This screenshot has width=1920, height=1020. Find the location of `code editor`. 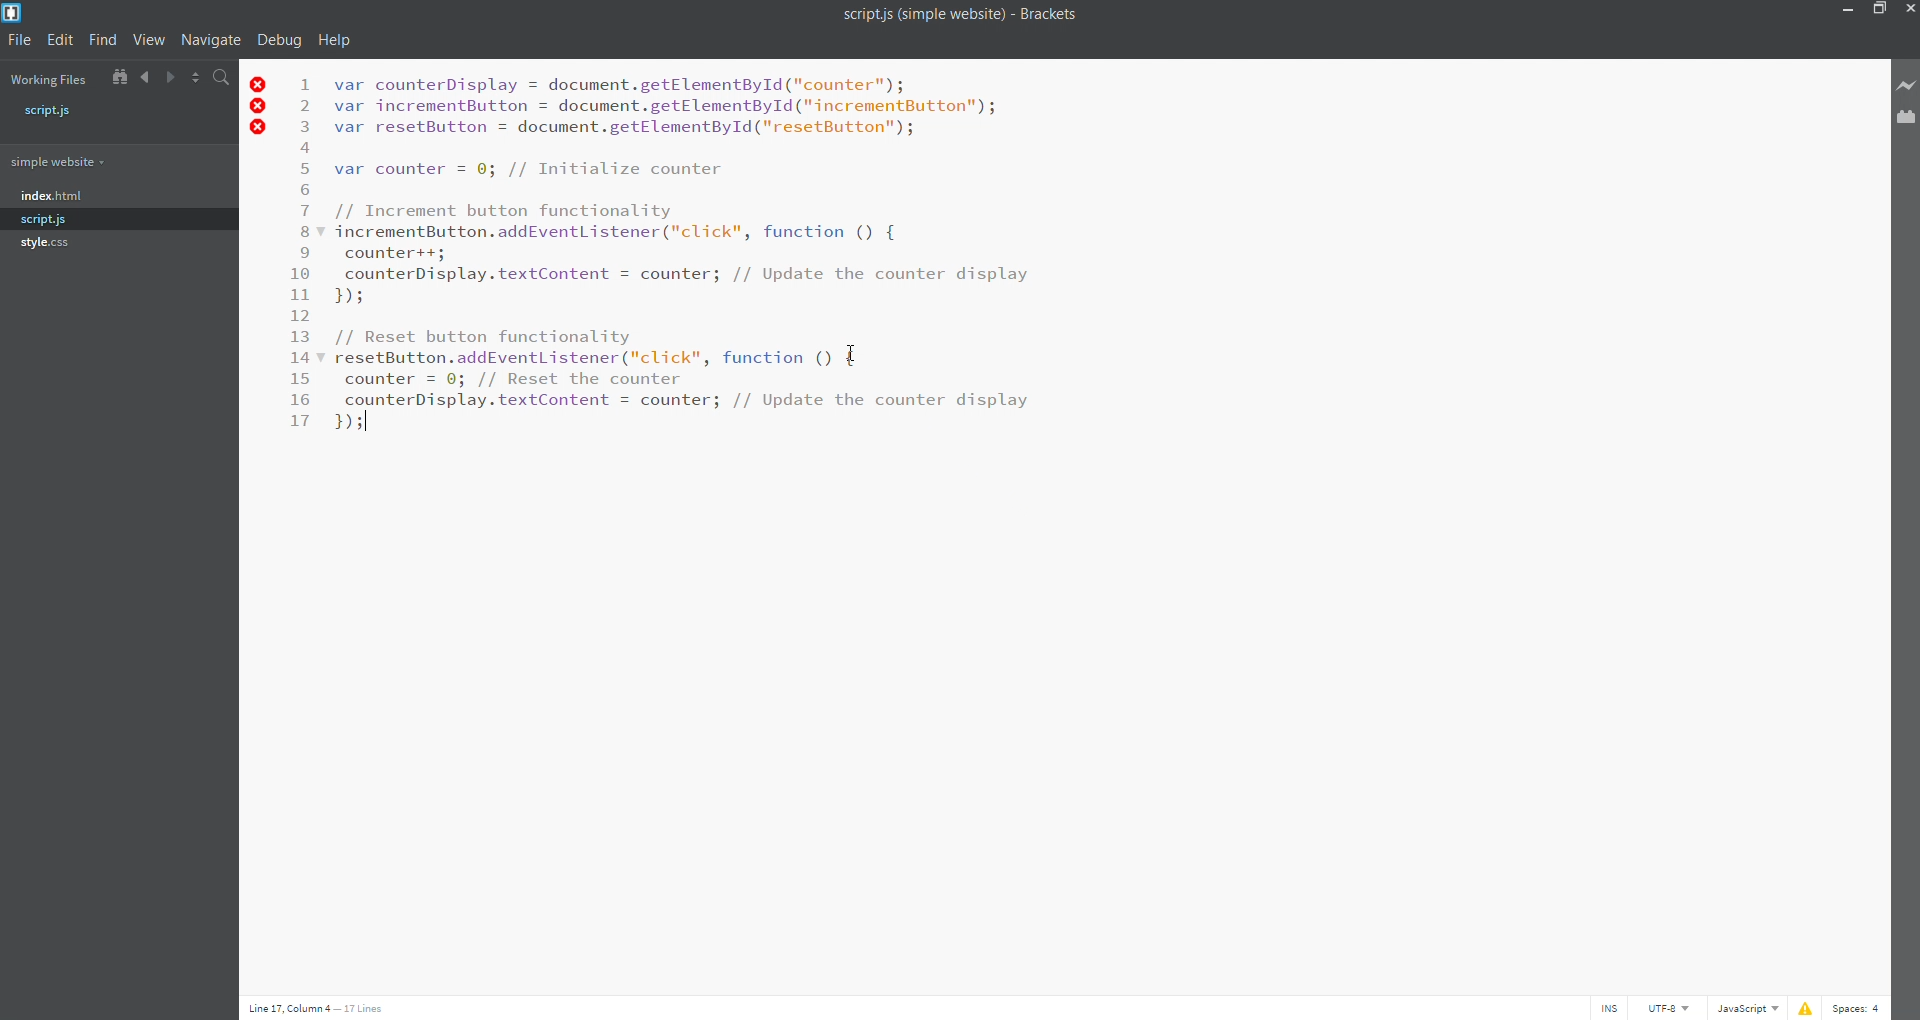

code editor is located at coordinates (716, 260).